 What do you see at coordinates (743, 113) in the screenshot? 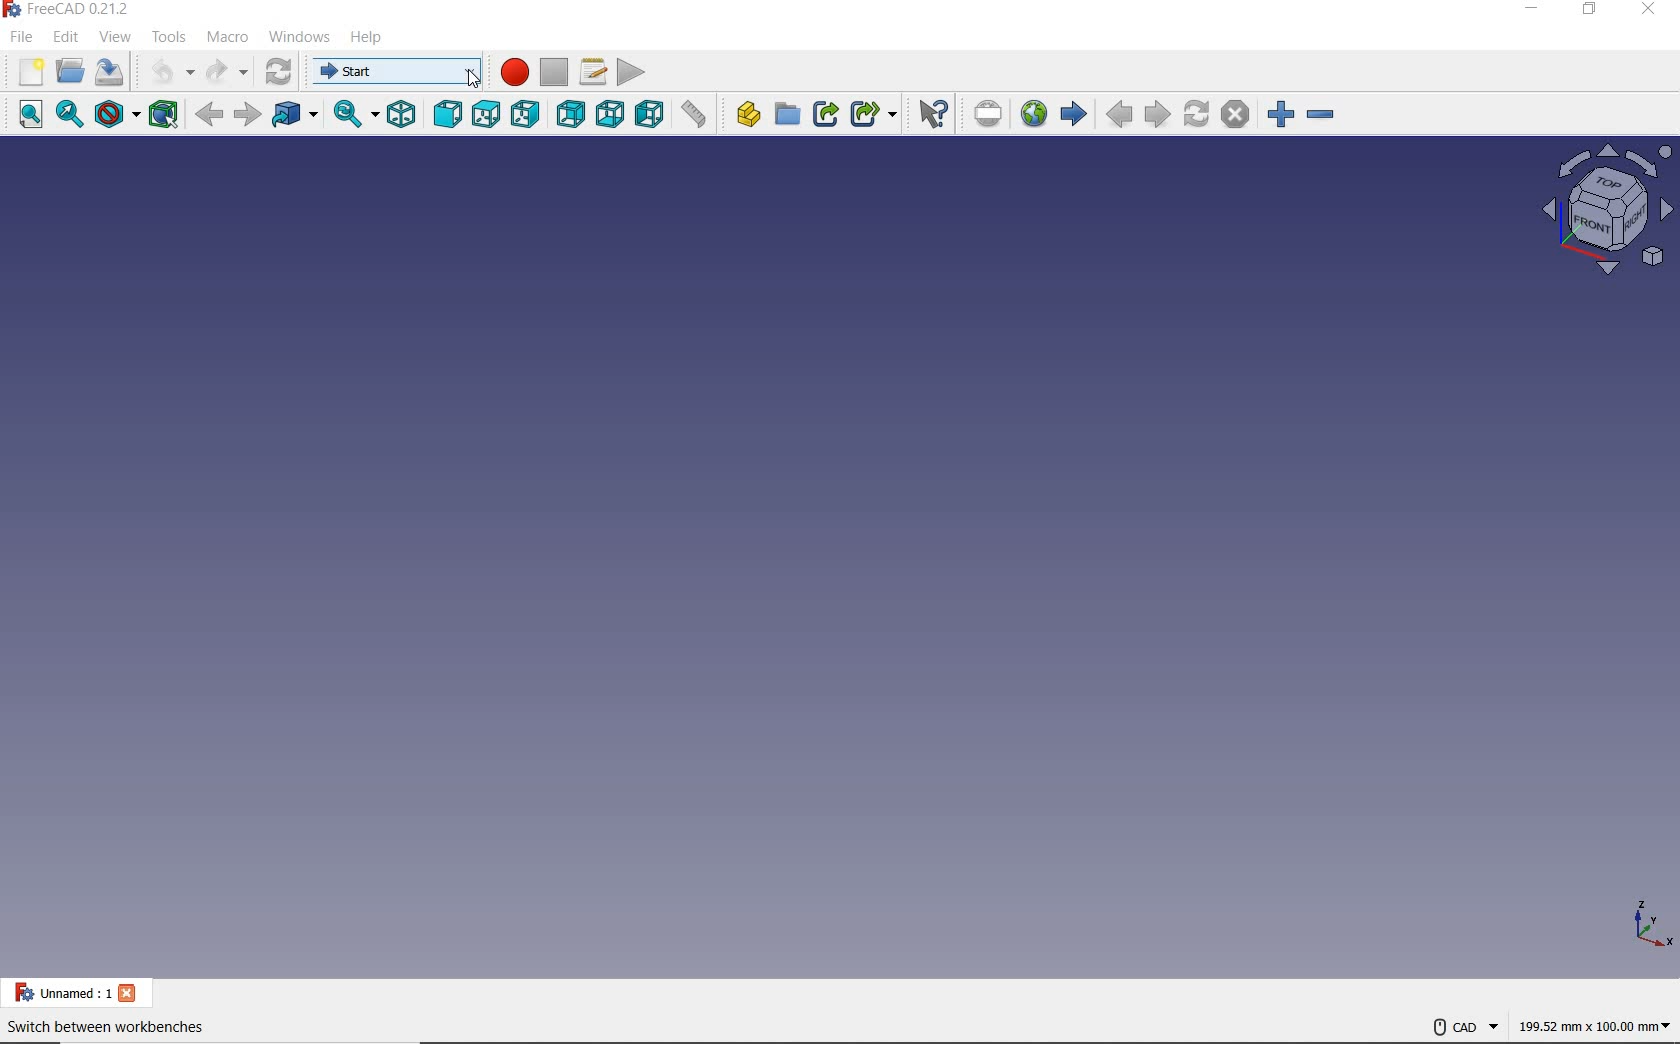
I see `CREATE PART` at bounding box center [743, 113].